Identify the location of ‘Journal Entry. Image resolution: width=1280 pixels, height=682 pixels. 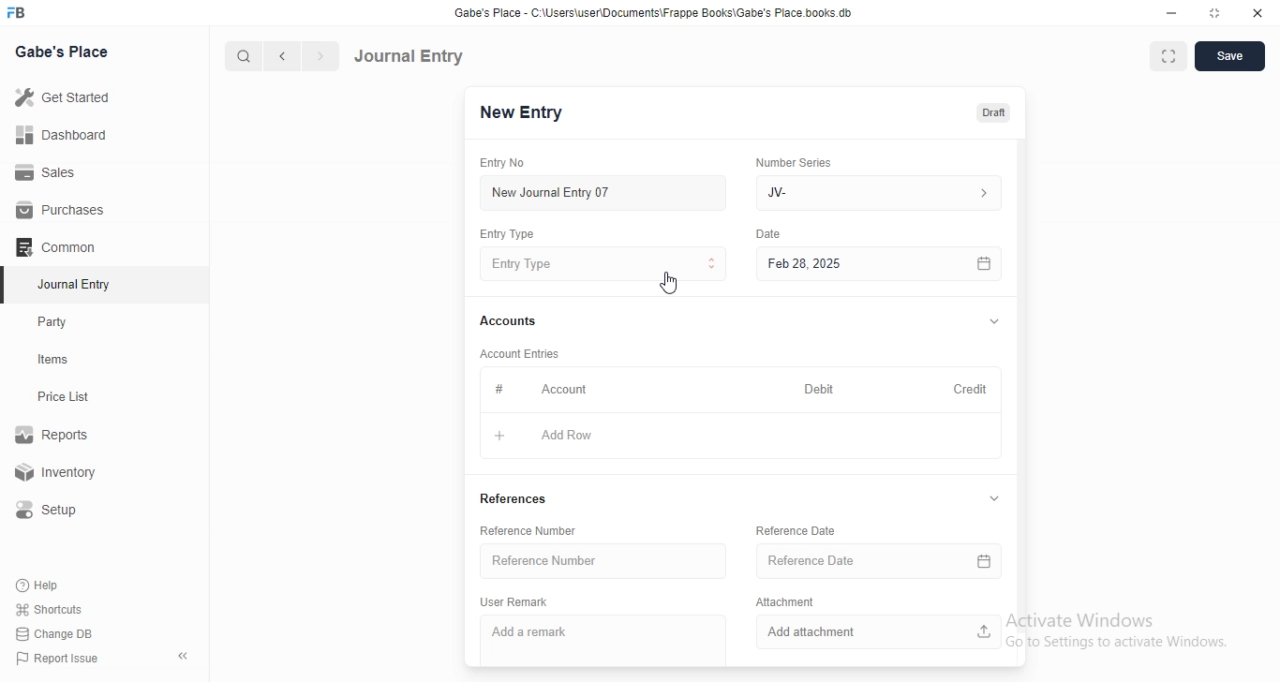
(77, 284).